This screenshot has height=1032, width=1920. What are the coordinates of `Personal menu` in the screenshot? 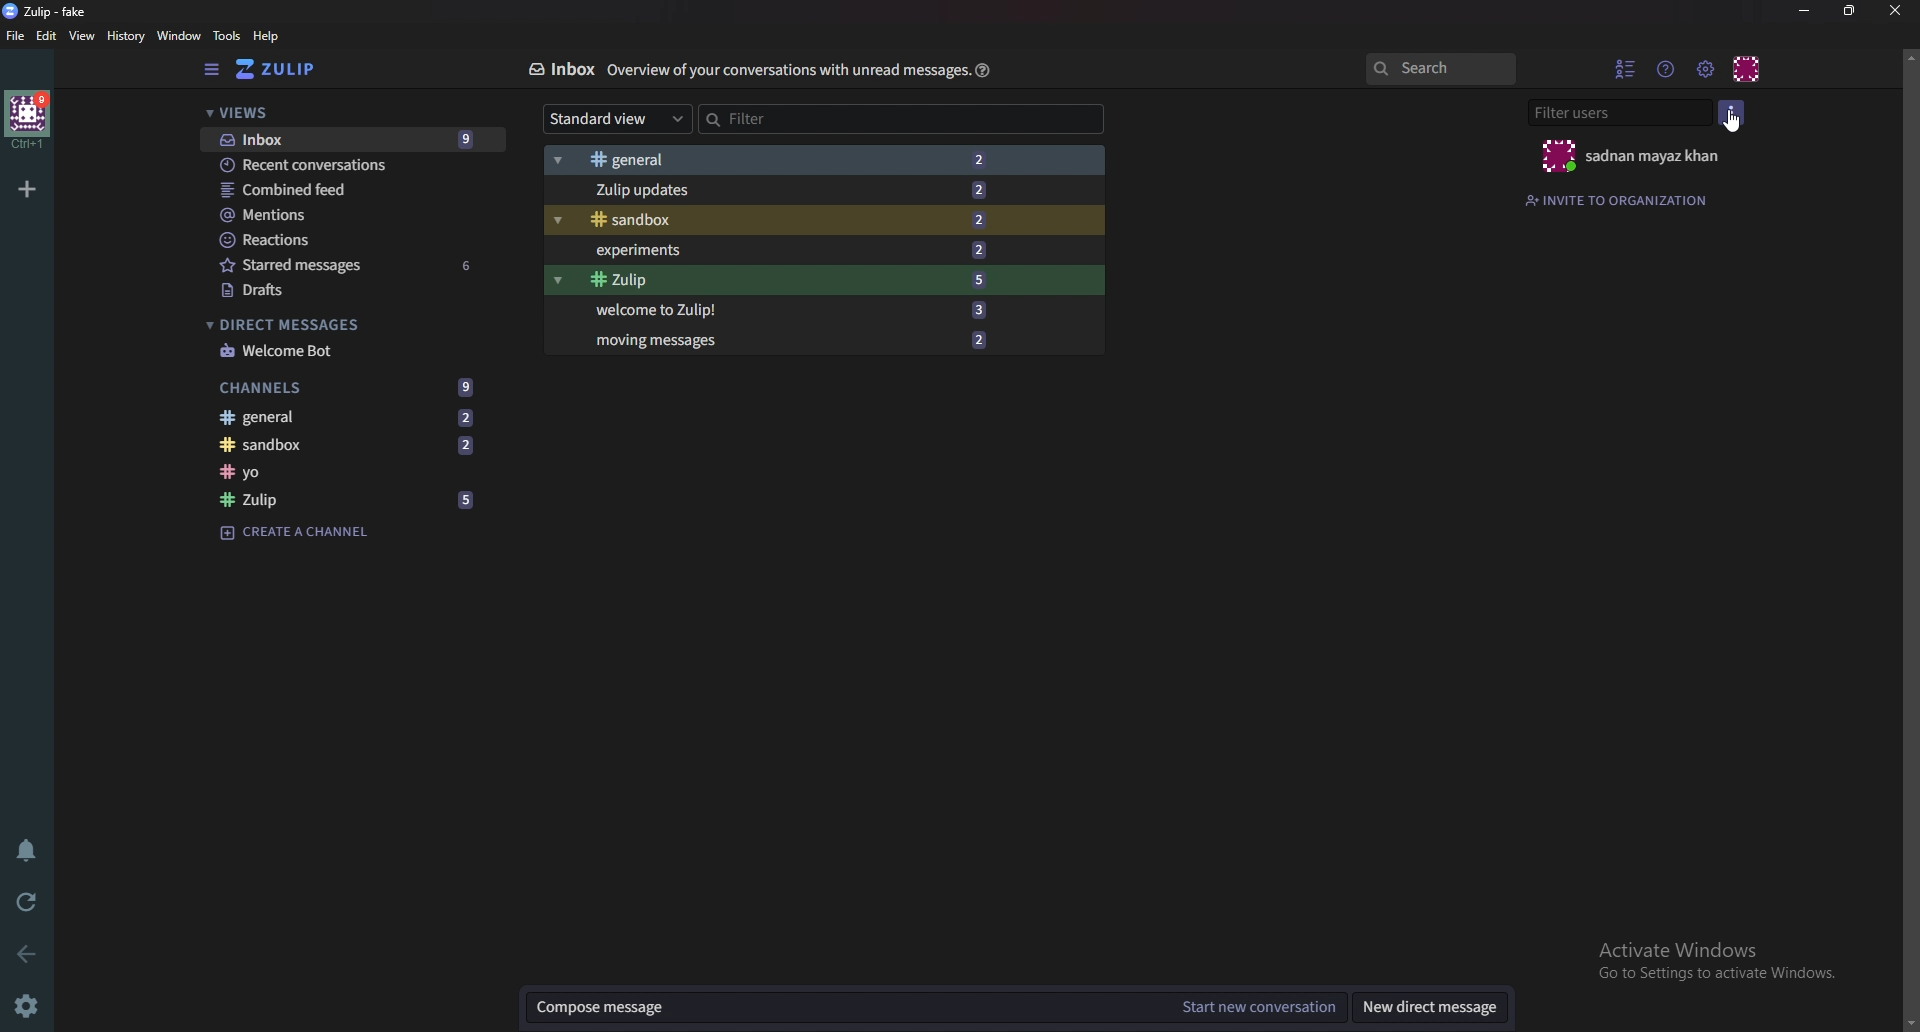 It's located at (1746, 70).